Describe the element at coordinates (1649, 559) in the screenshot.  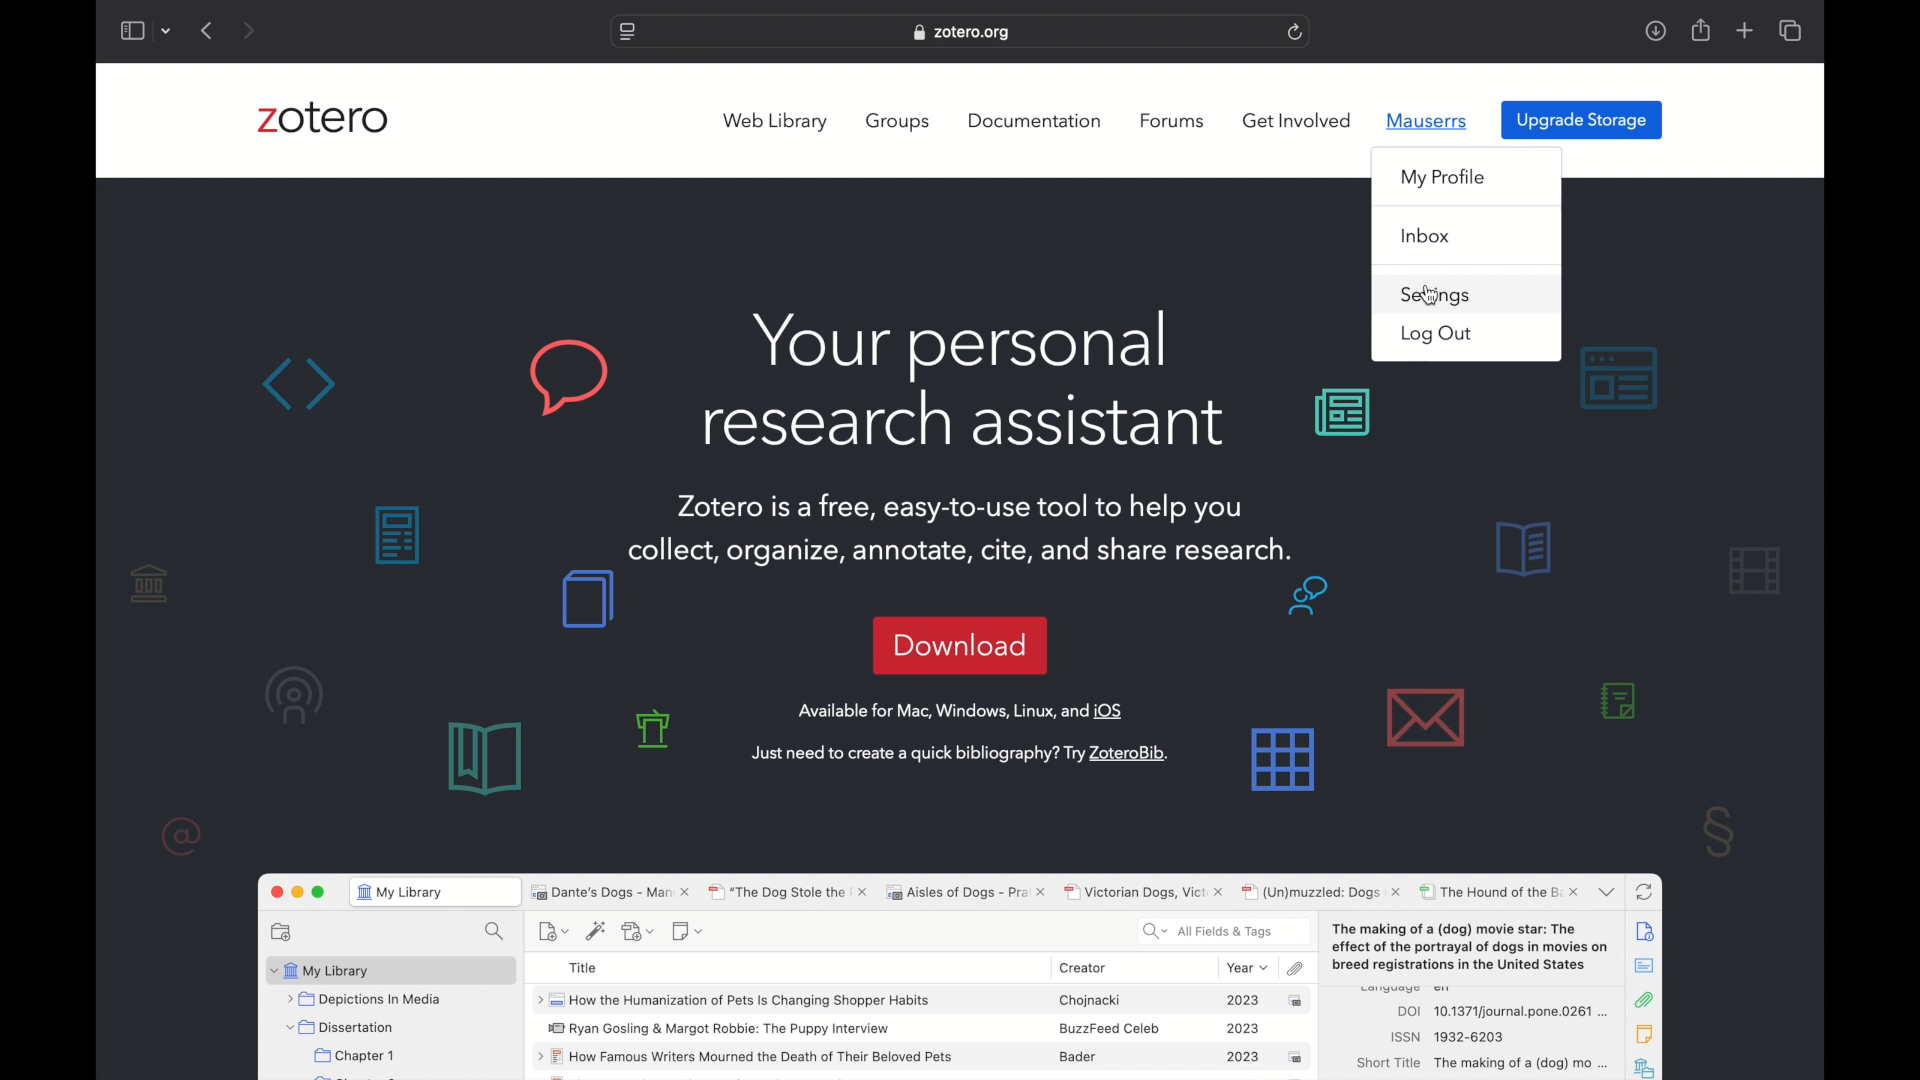
I see `background graphics` at that location.